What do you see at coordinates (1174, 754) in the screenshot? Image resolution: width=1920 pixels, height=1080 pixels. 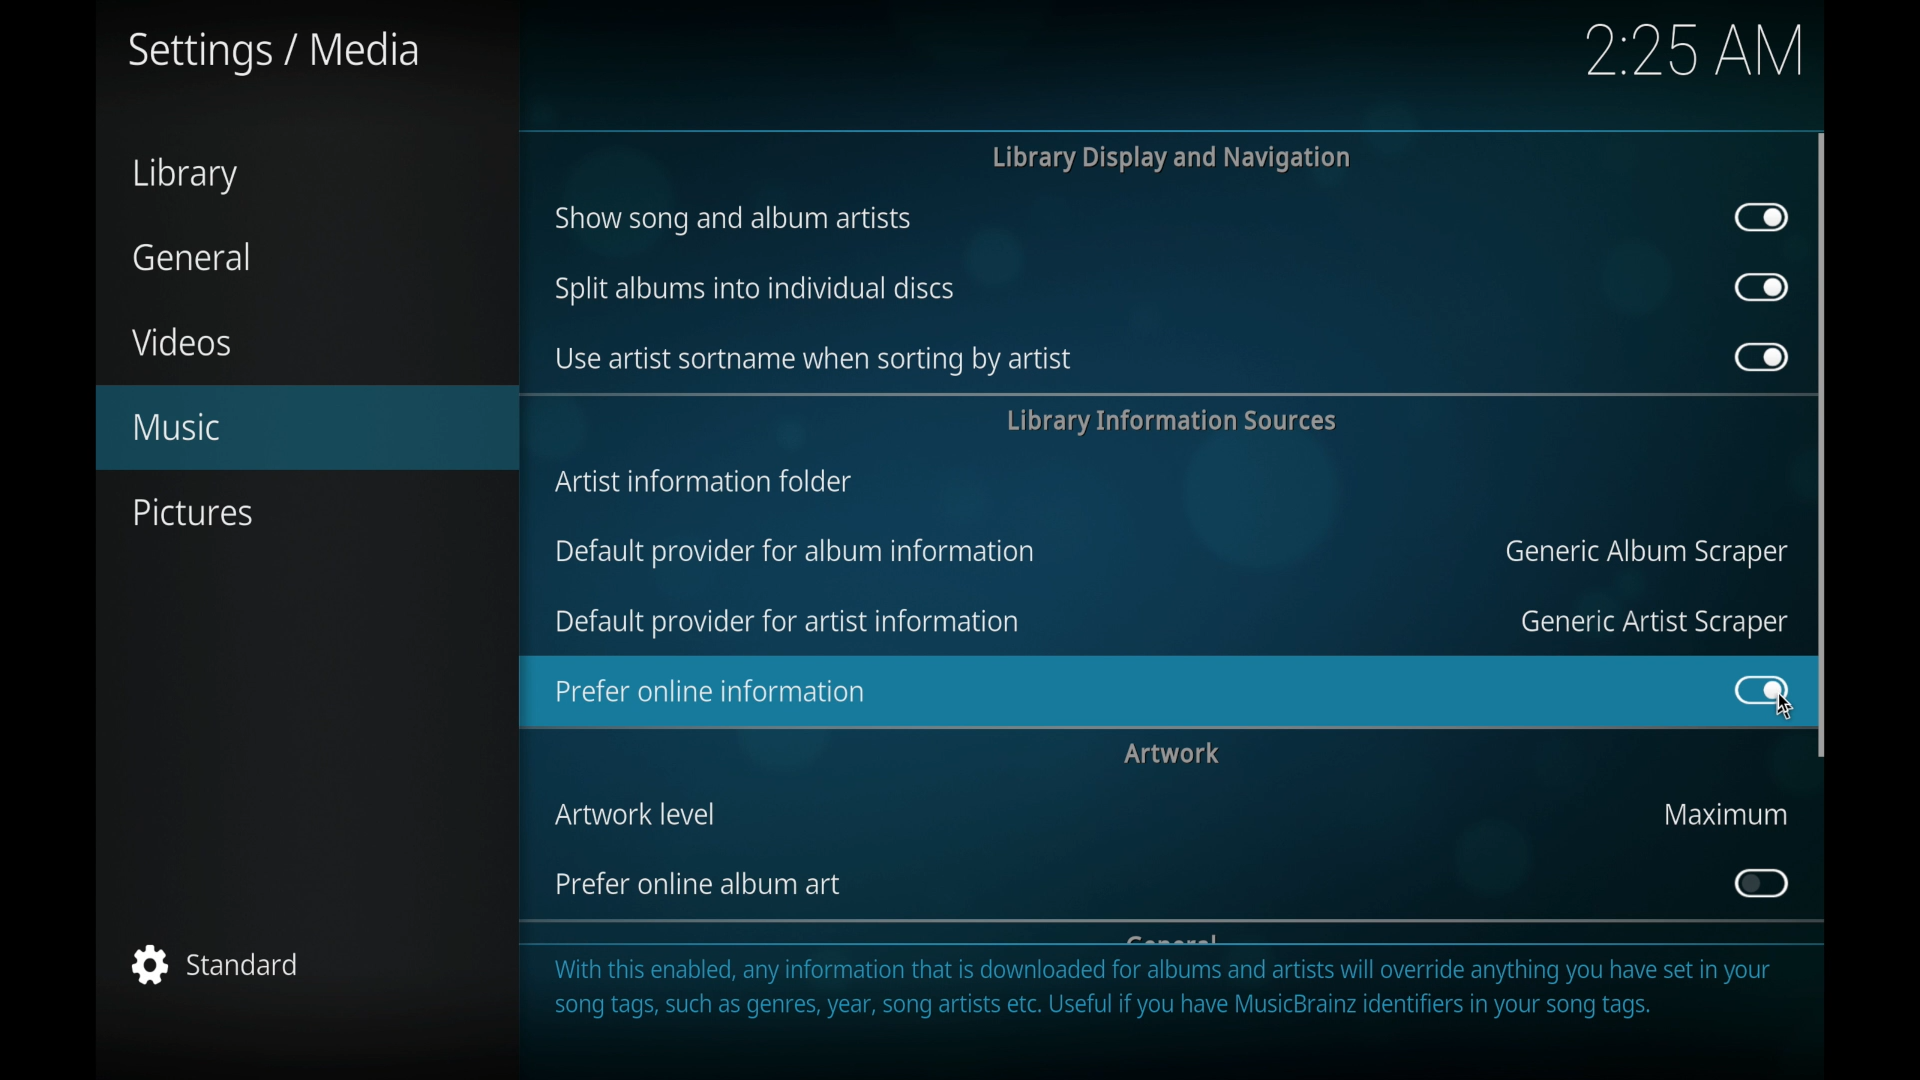 I see `artwork` at bounding box center [1174, 754].